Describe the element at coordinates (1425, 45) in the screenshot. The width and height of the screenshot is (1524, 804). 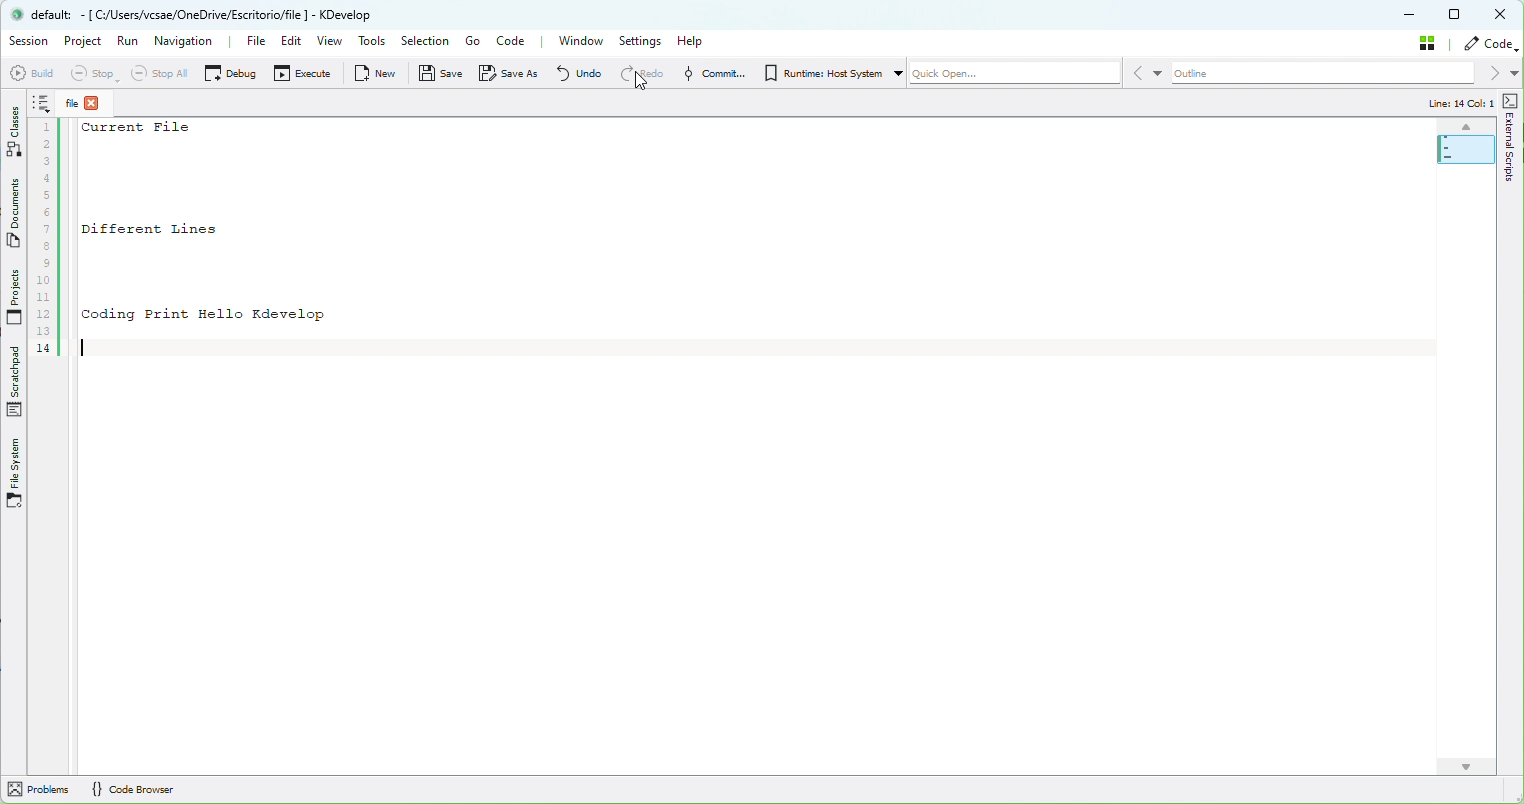
I see `Stash` at that location.